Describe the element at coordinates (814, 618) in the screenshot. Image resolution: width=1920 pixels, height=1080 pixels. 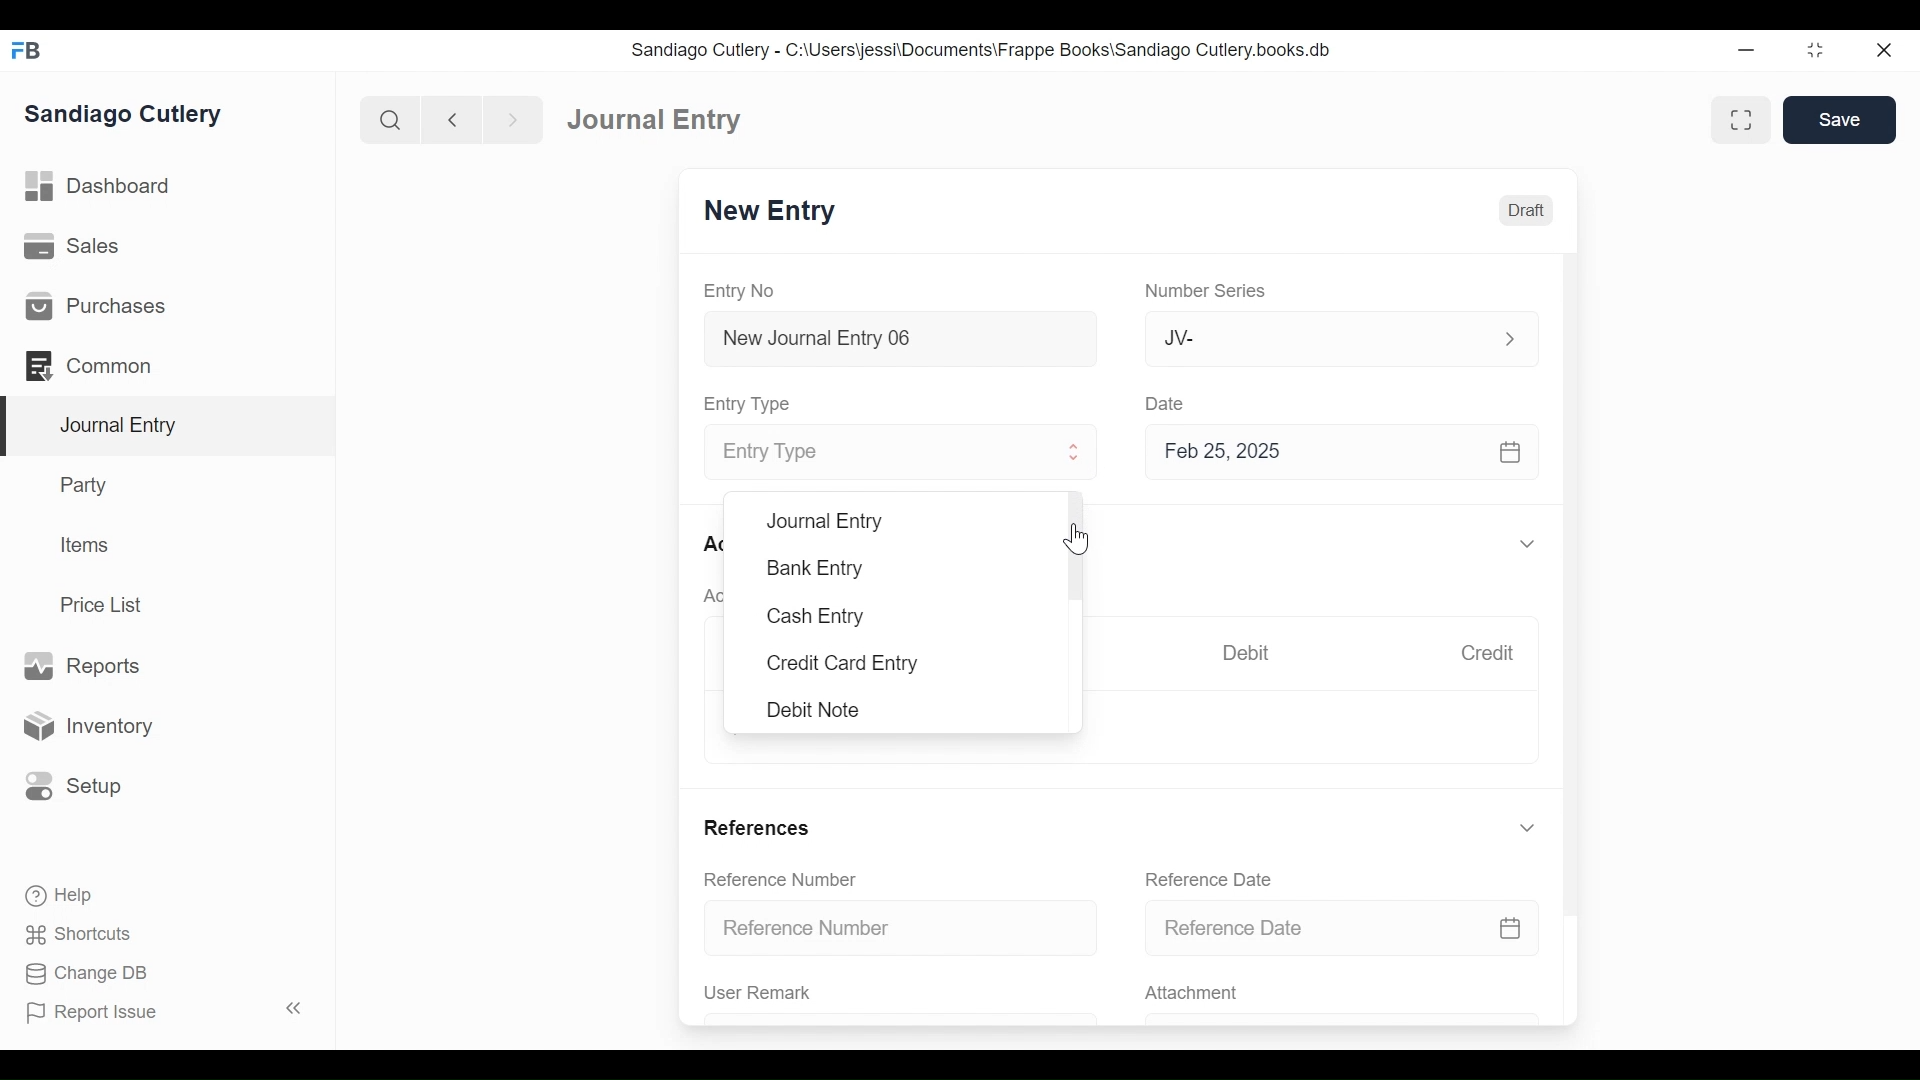
I see `Cash Entry` at that location.